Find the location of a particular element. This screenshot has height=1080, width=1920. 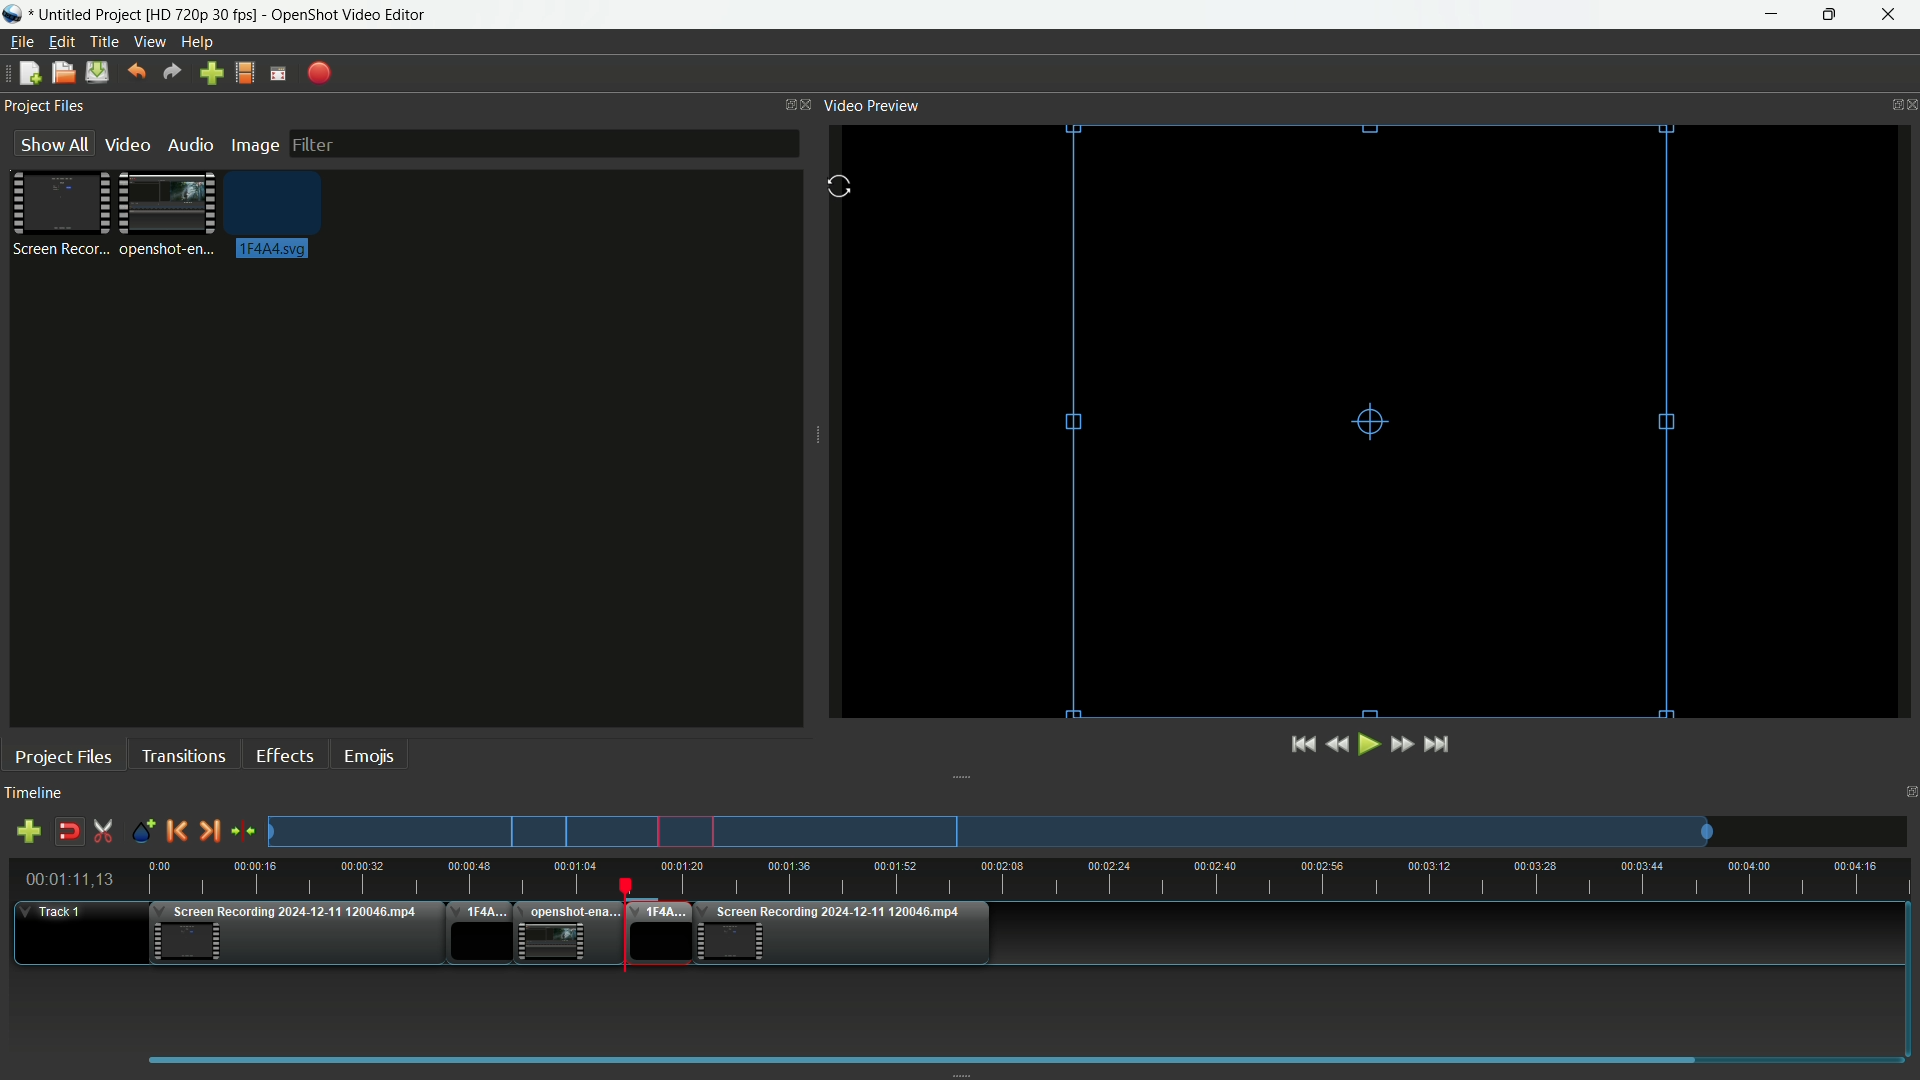

Create markers is located at coordinates (137, 832).